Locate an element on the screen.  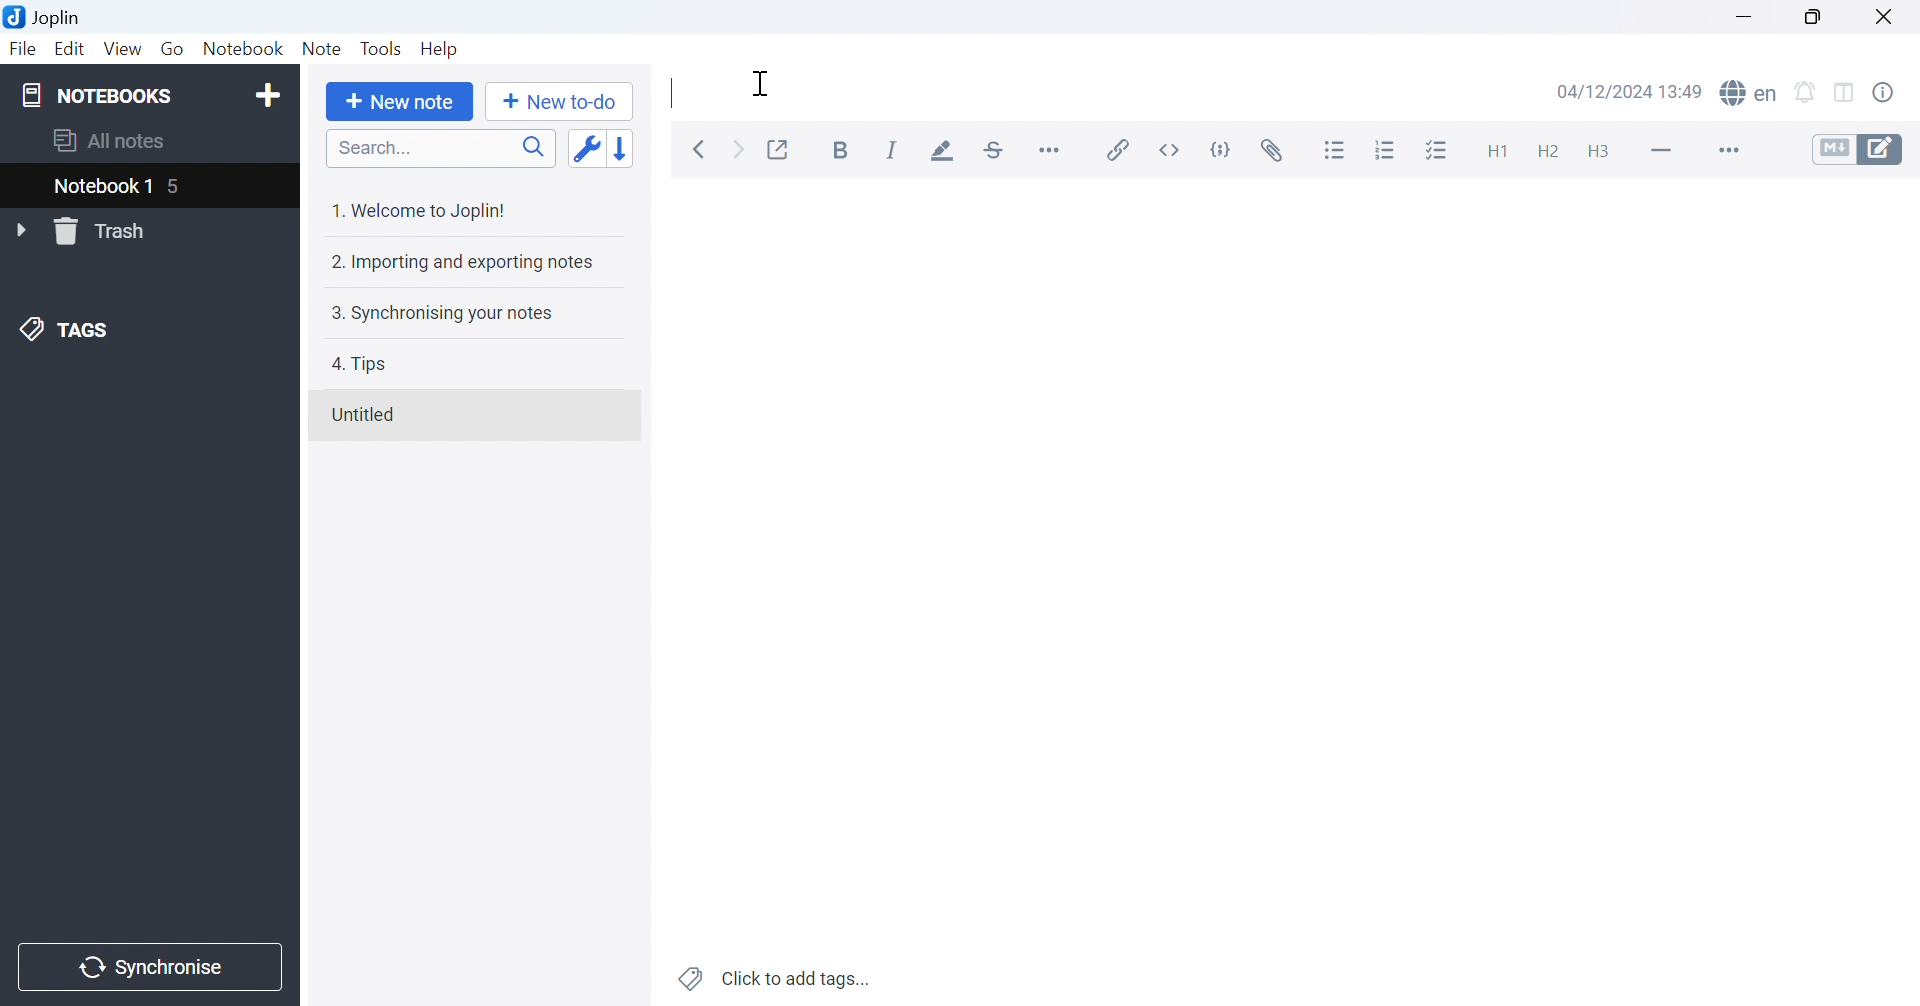
3. Synchronising your notes is located at coordinates (442, 316).